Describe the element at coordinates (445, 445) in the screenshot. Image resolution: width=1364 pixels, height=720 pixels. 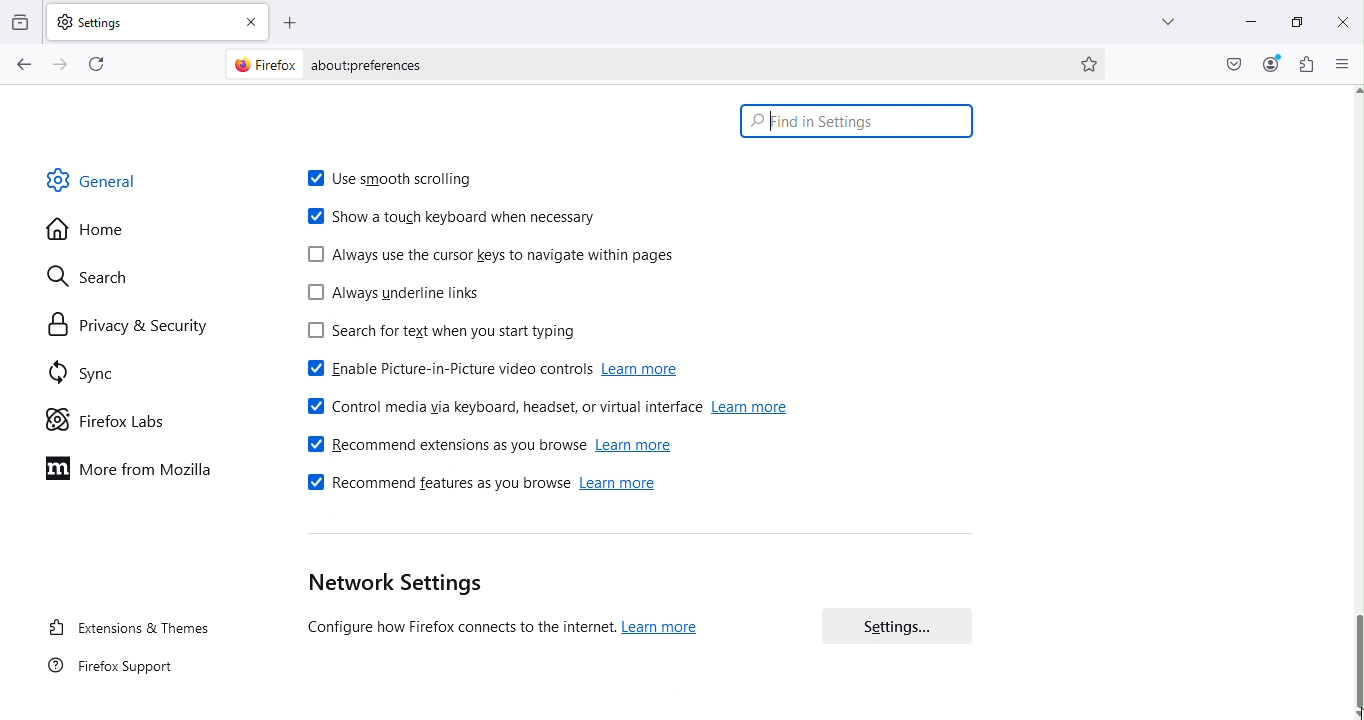
I see `Recommend extensions as you browse` at that location.